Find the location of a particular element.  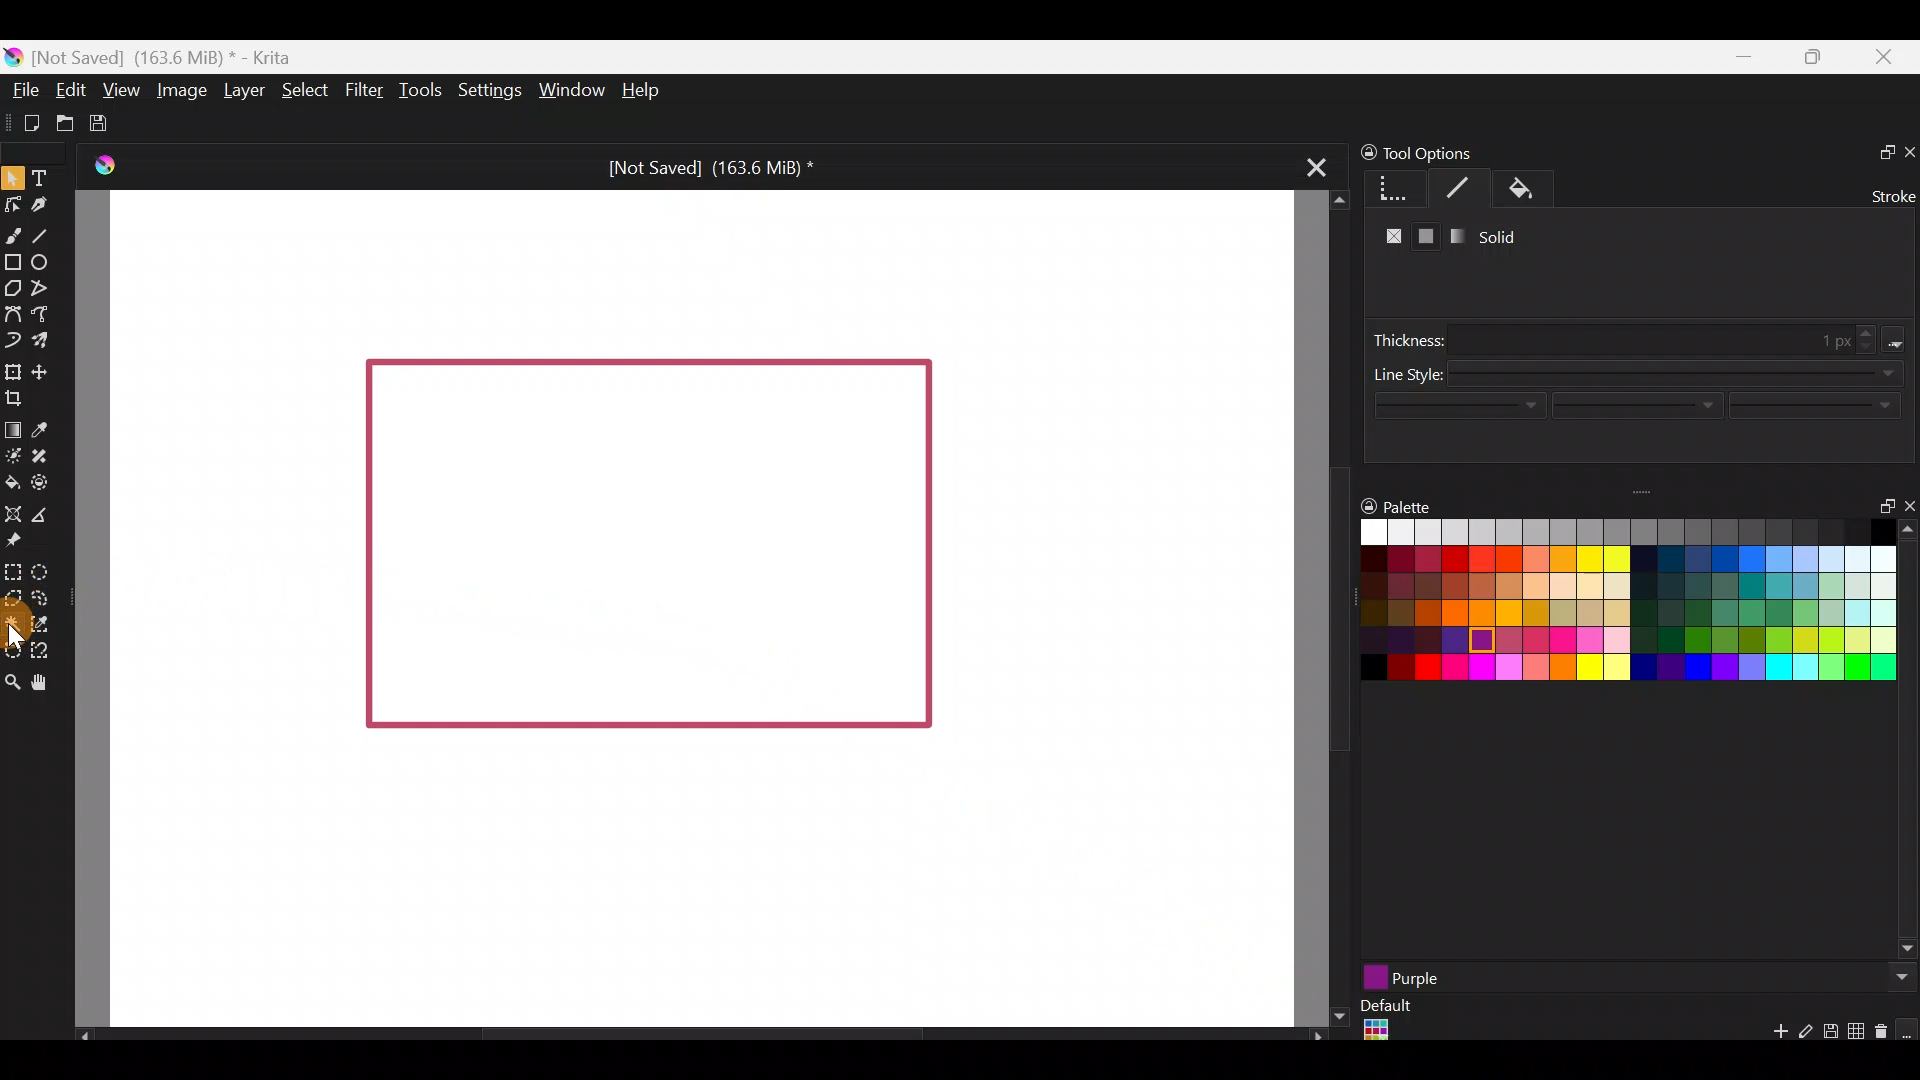

Pan tool is located at coordinates (46, 680).